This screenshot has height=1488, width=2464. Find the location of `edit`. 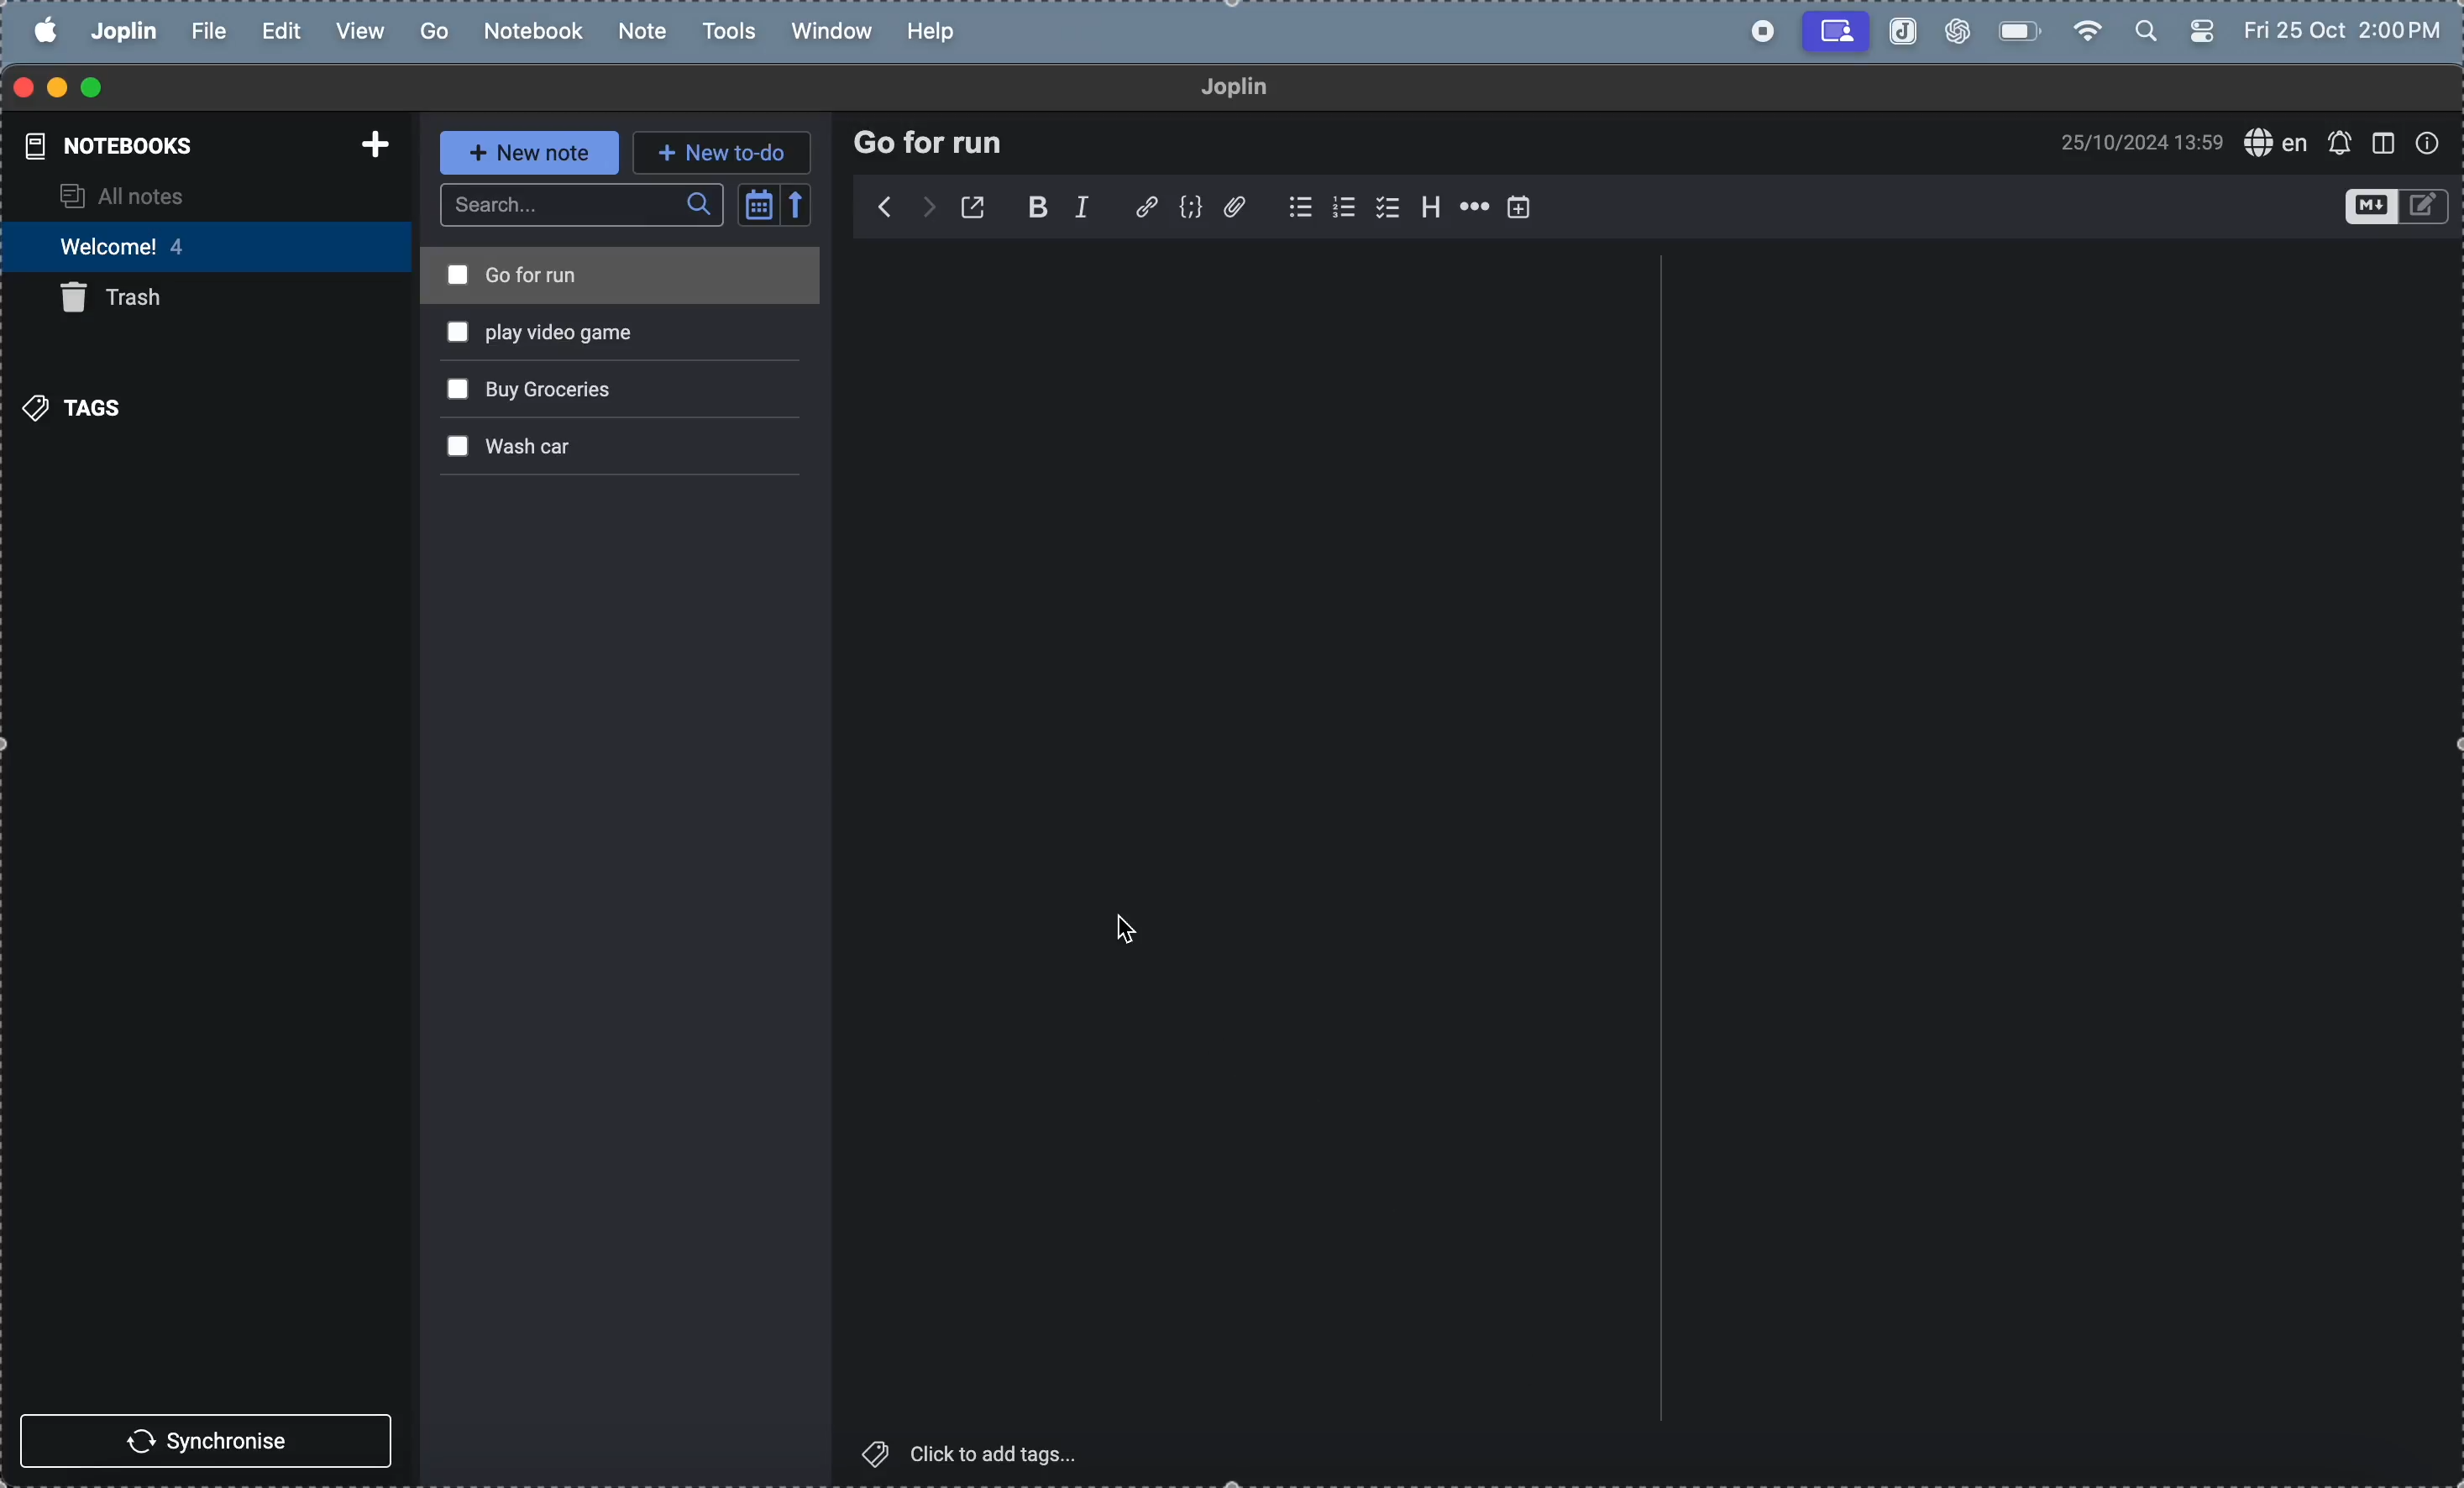

edit is located at coordinates (278, 30).